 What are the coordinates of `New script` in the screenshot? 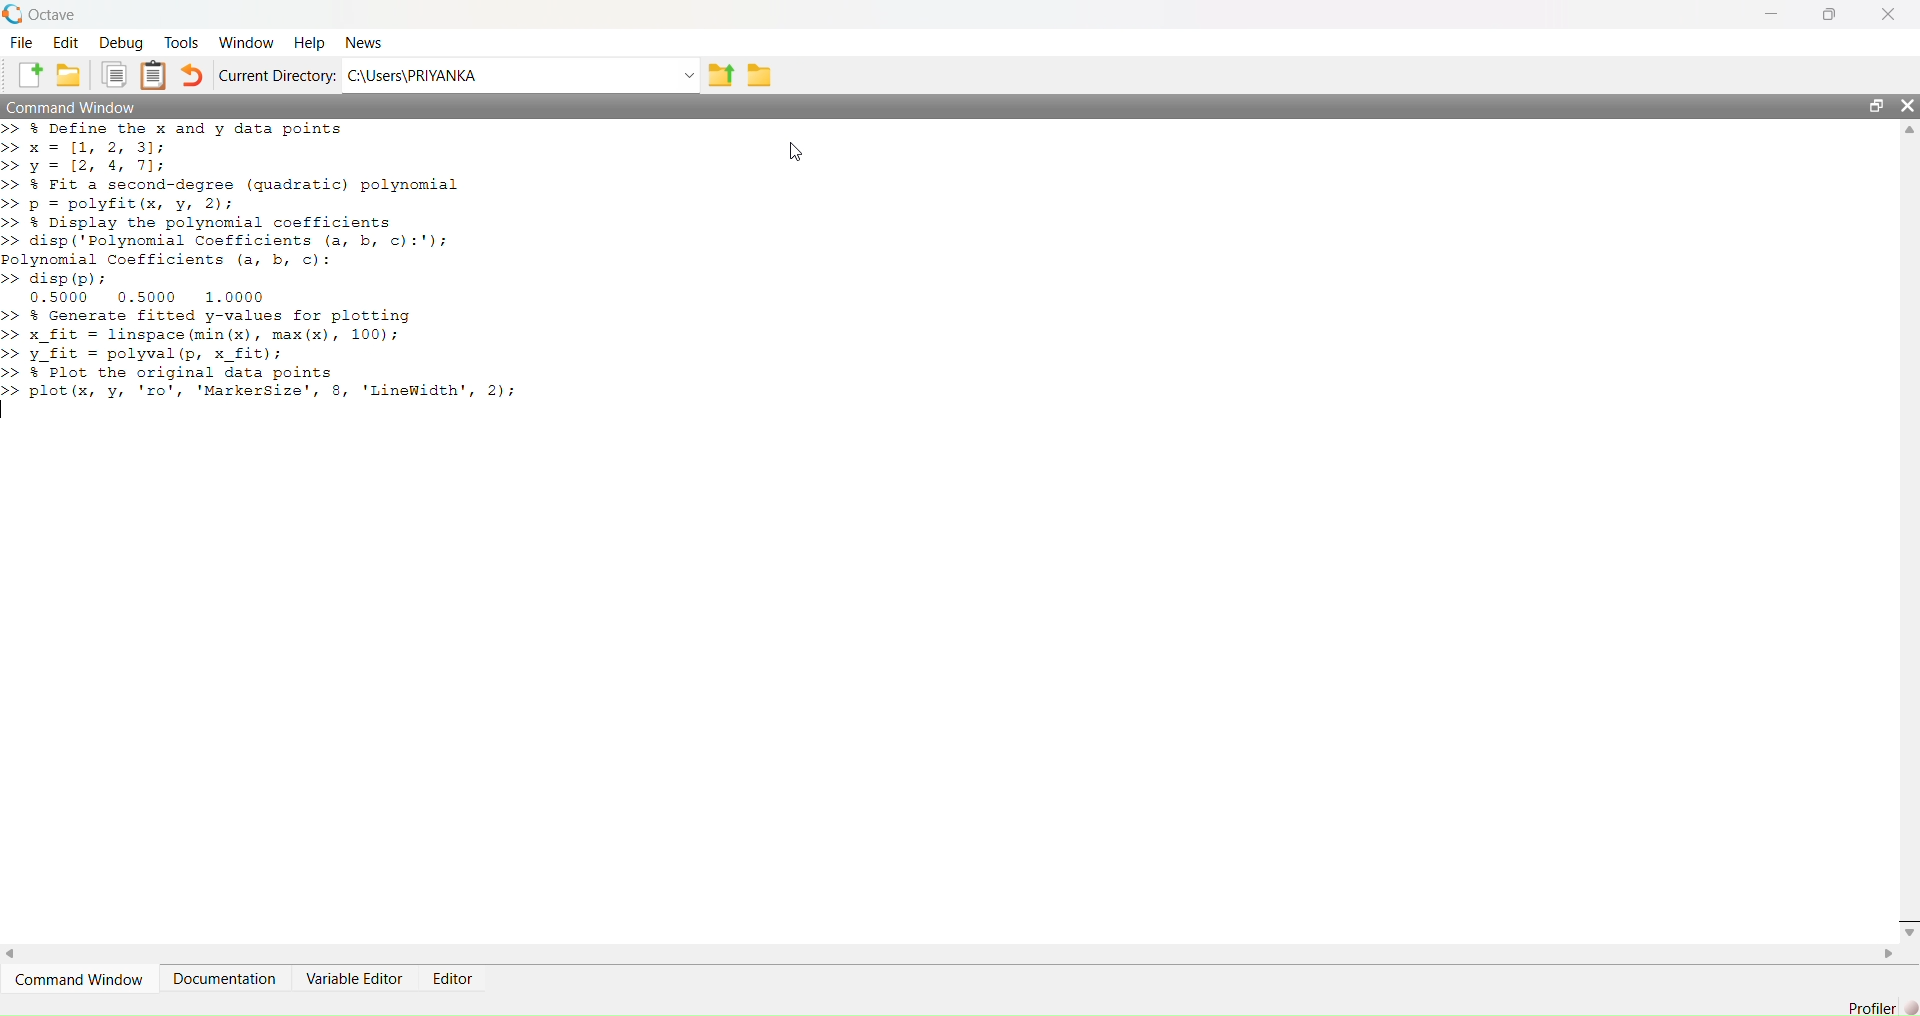 It's located at (31, 75).